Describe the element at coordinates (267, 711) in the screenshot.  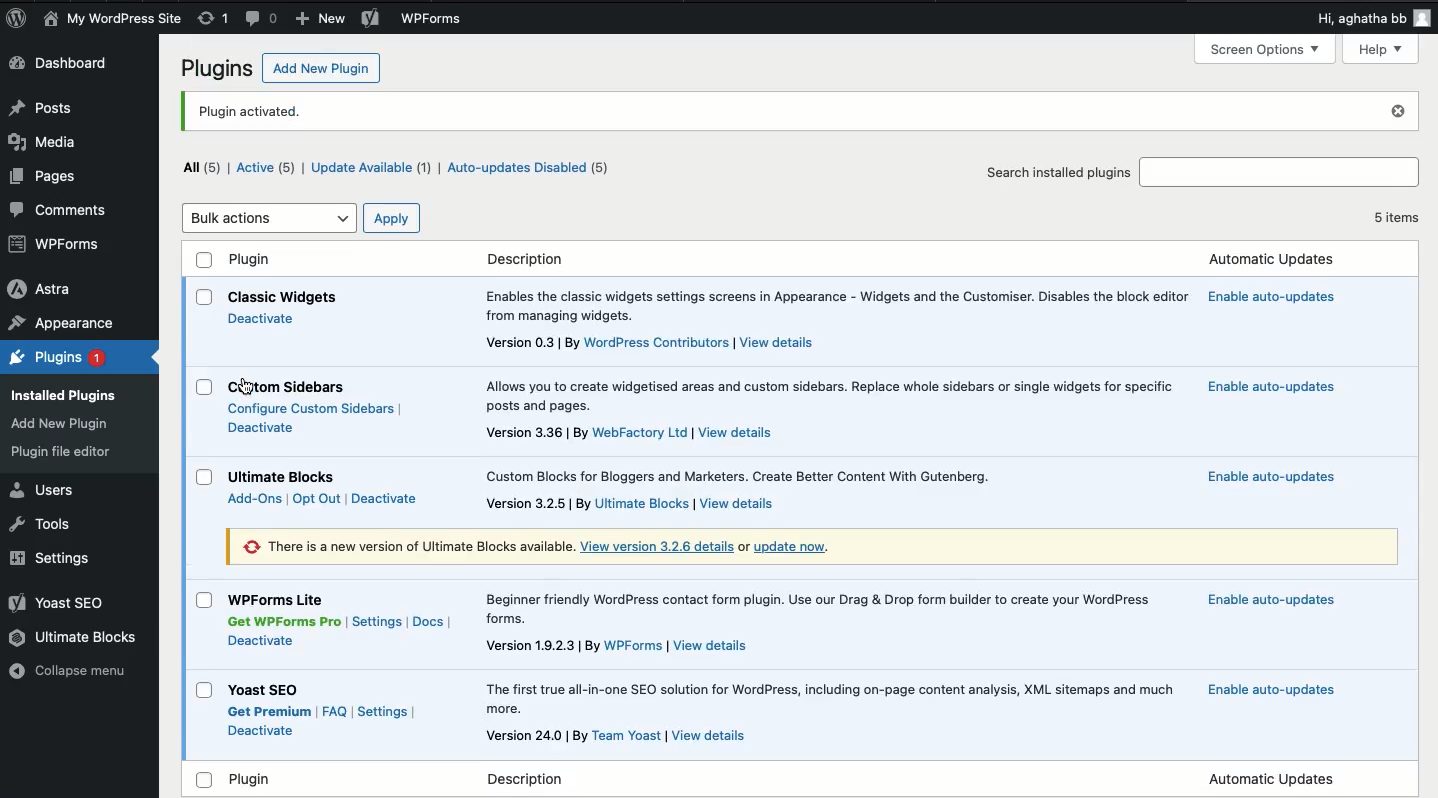
I see `` at that location.